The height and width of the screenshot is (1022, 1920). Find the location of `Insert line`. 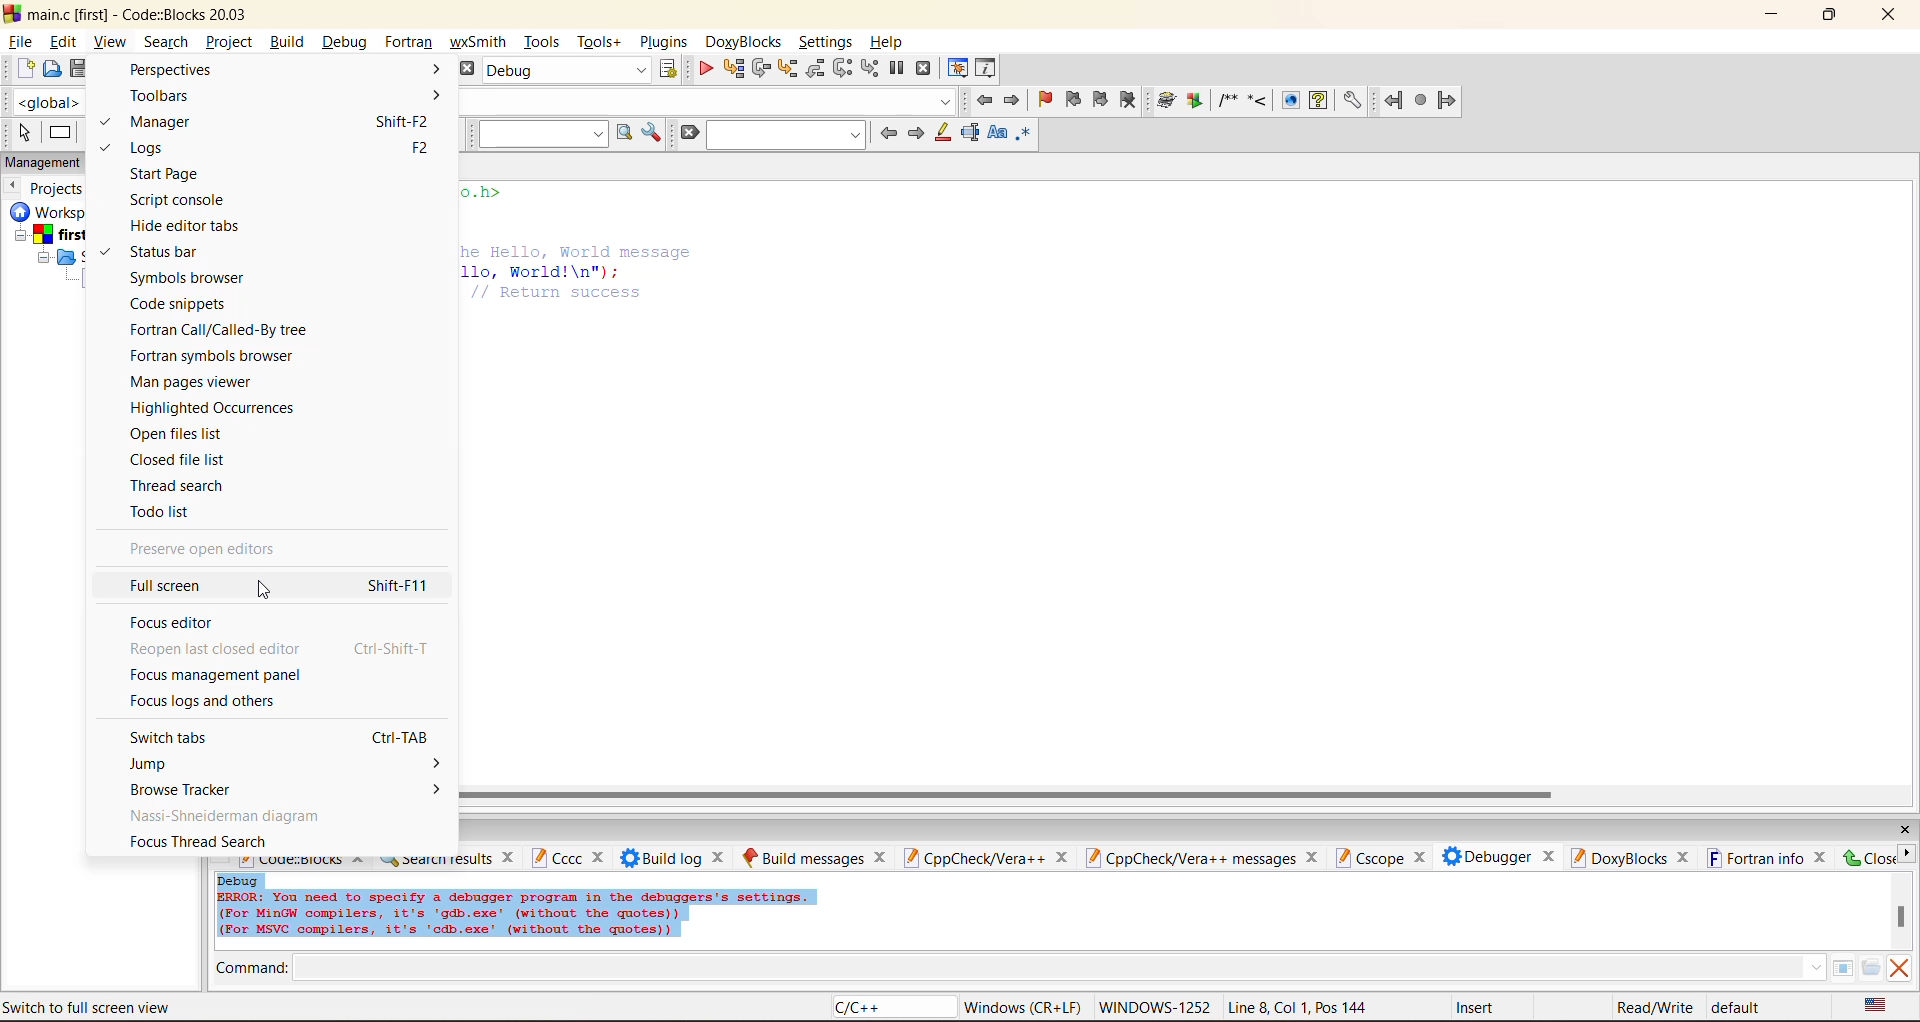

Insert line is located at coordinates (1259, 100).